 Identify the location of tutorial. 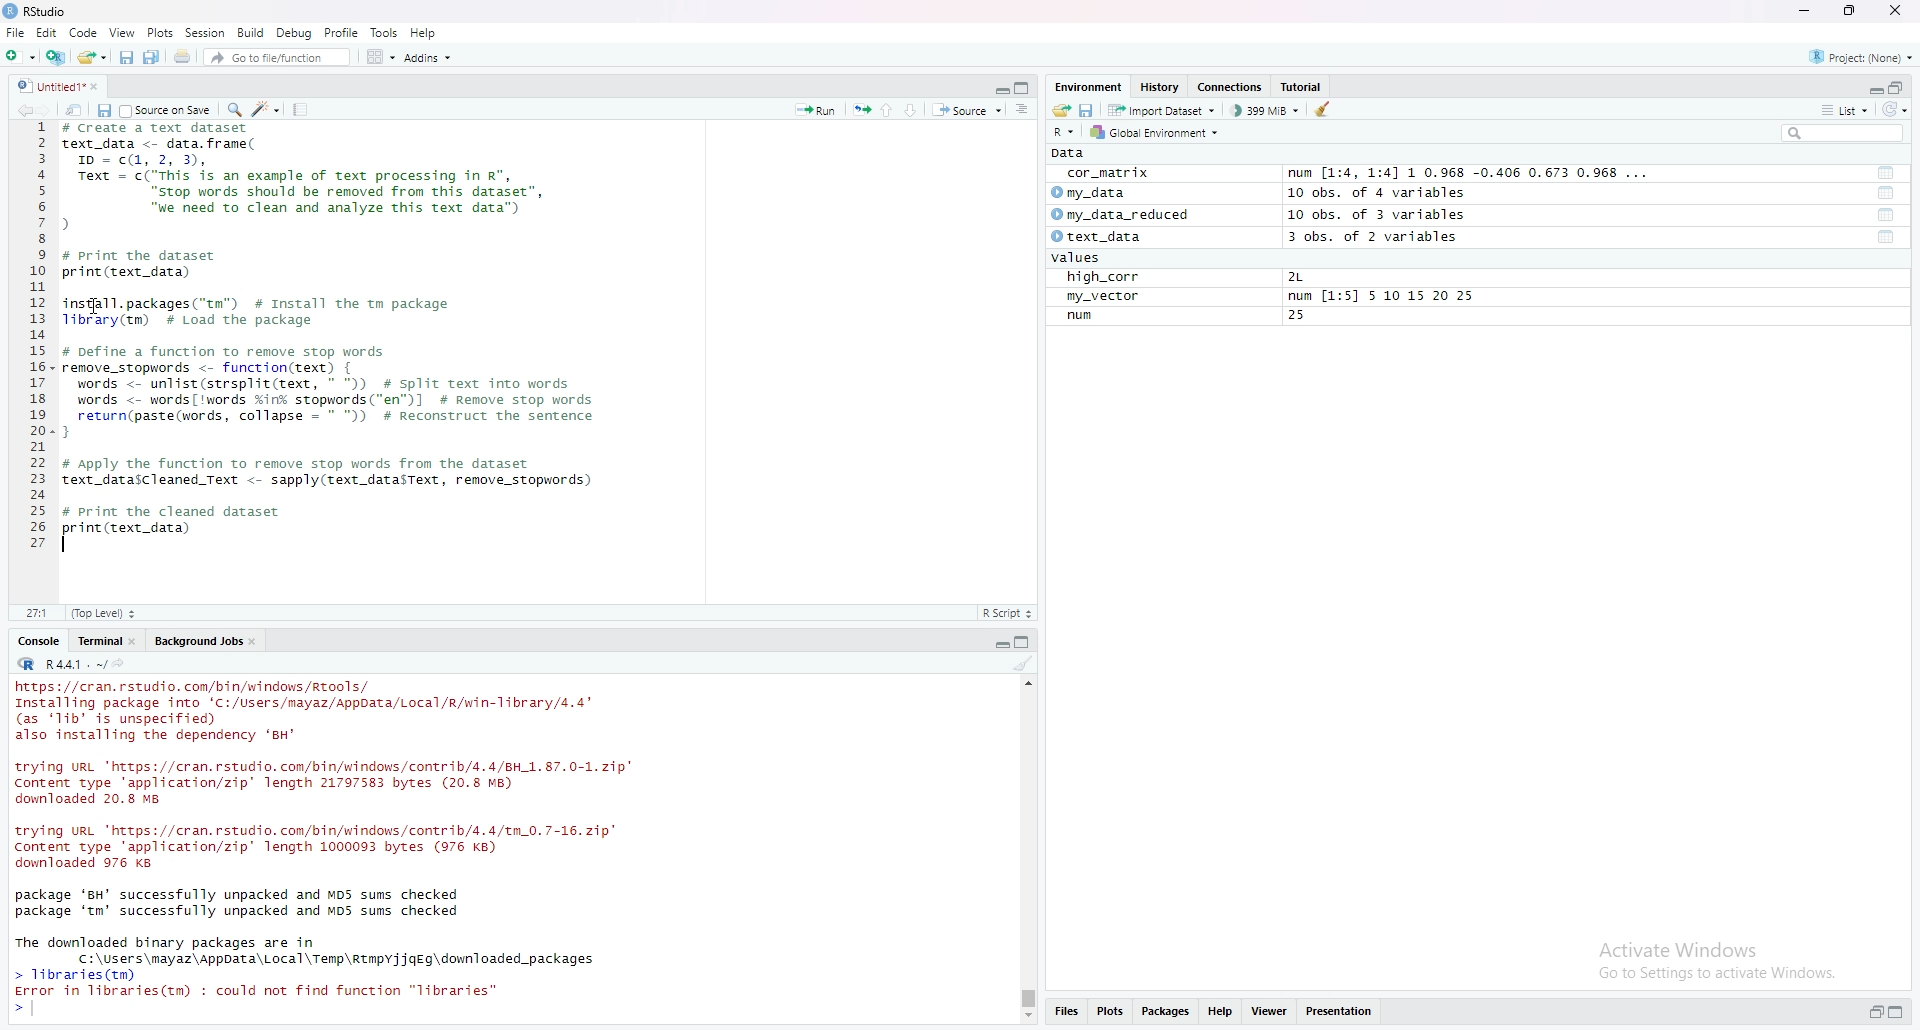
(1301, 87).